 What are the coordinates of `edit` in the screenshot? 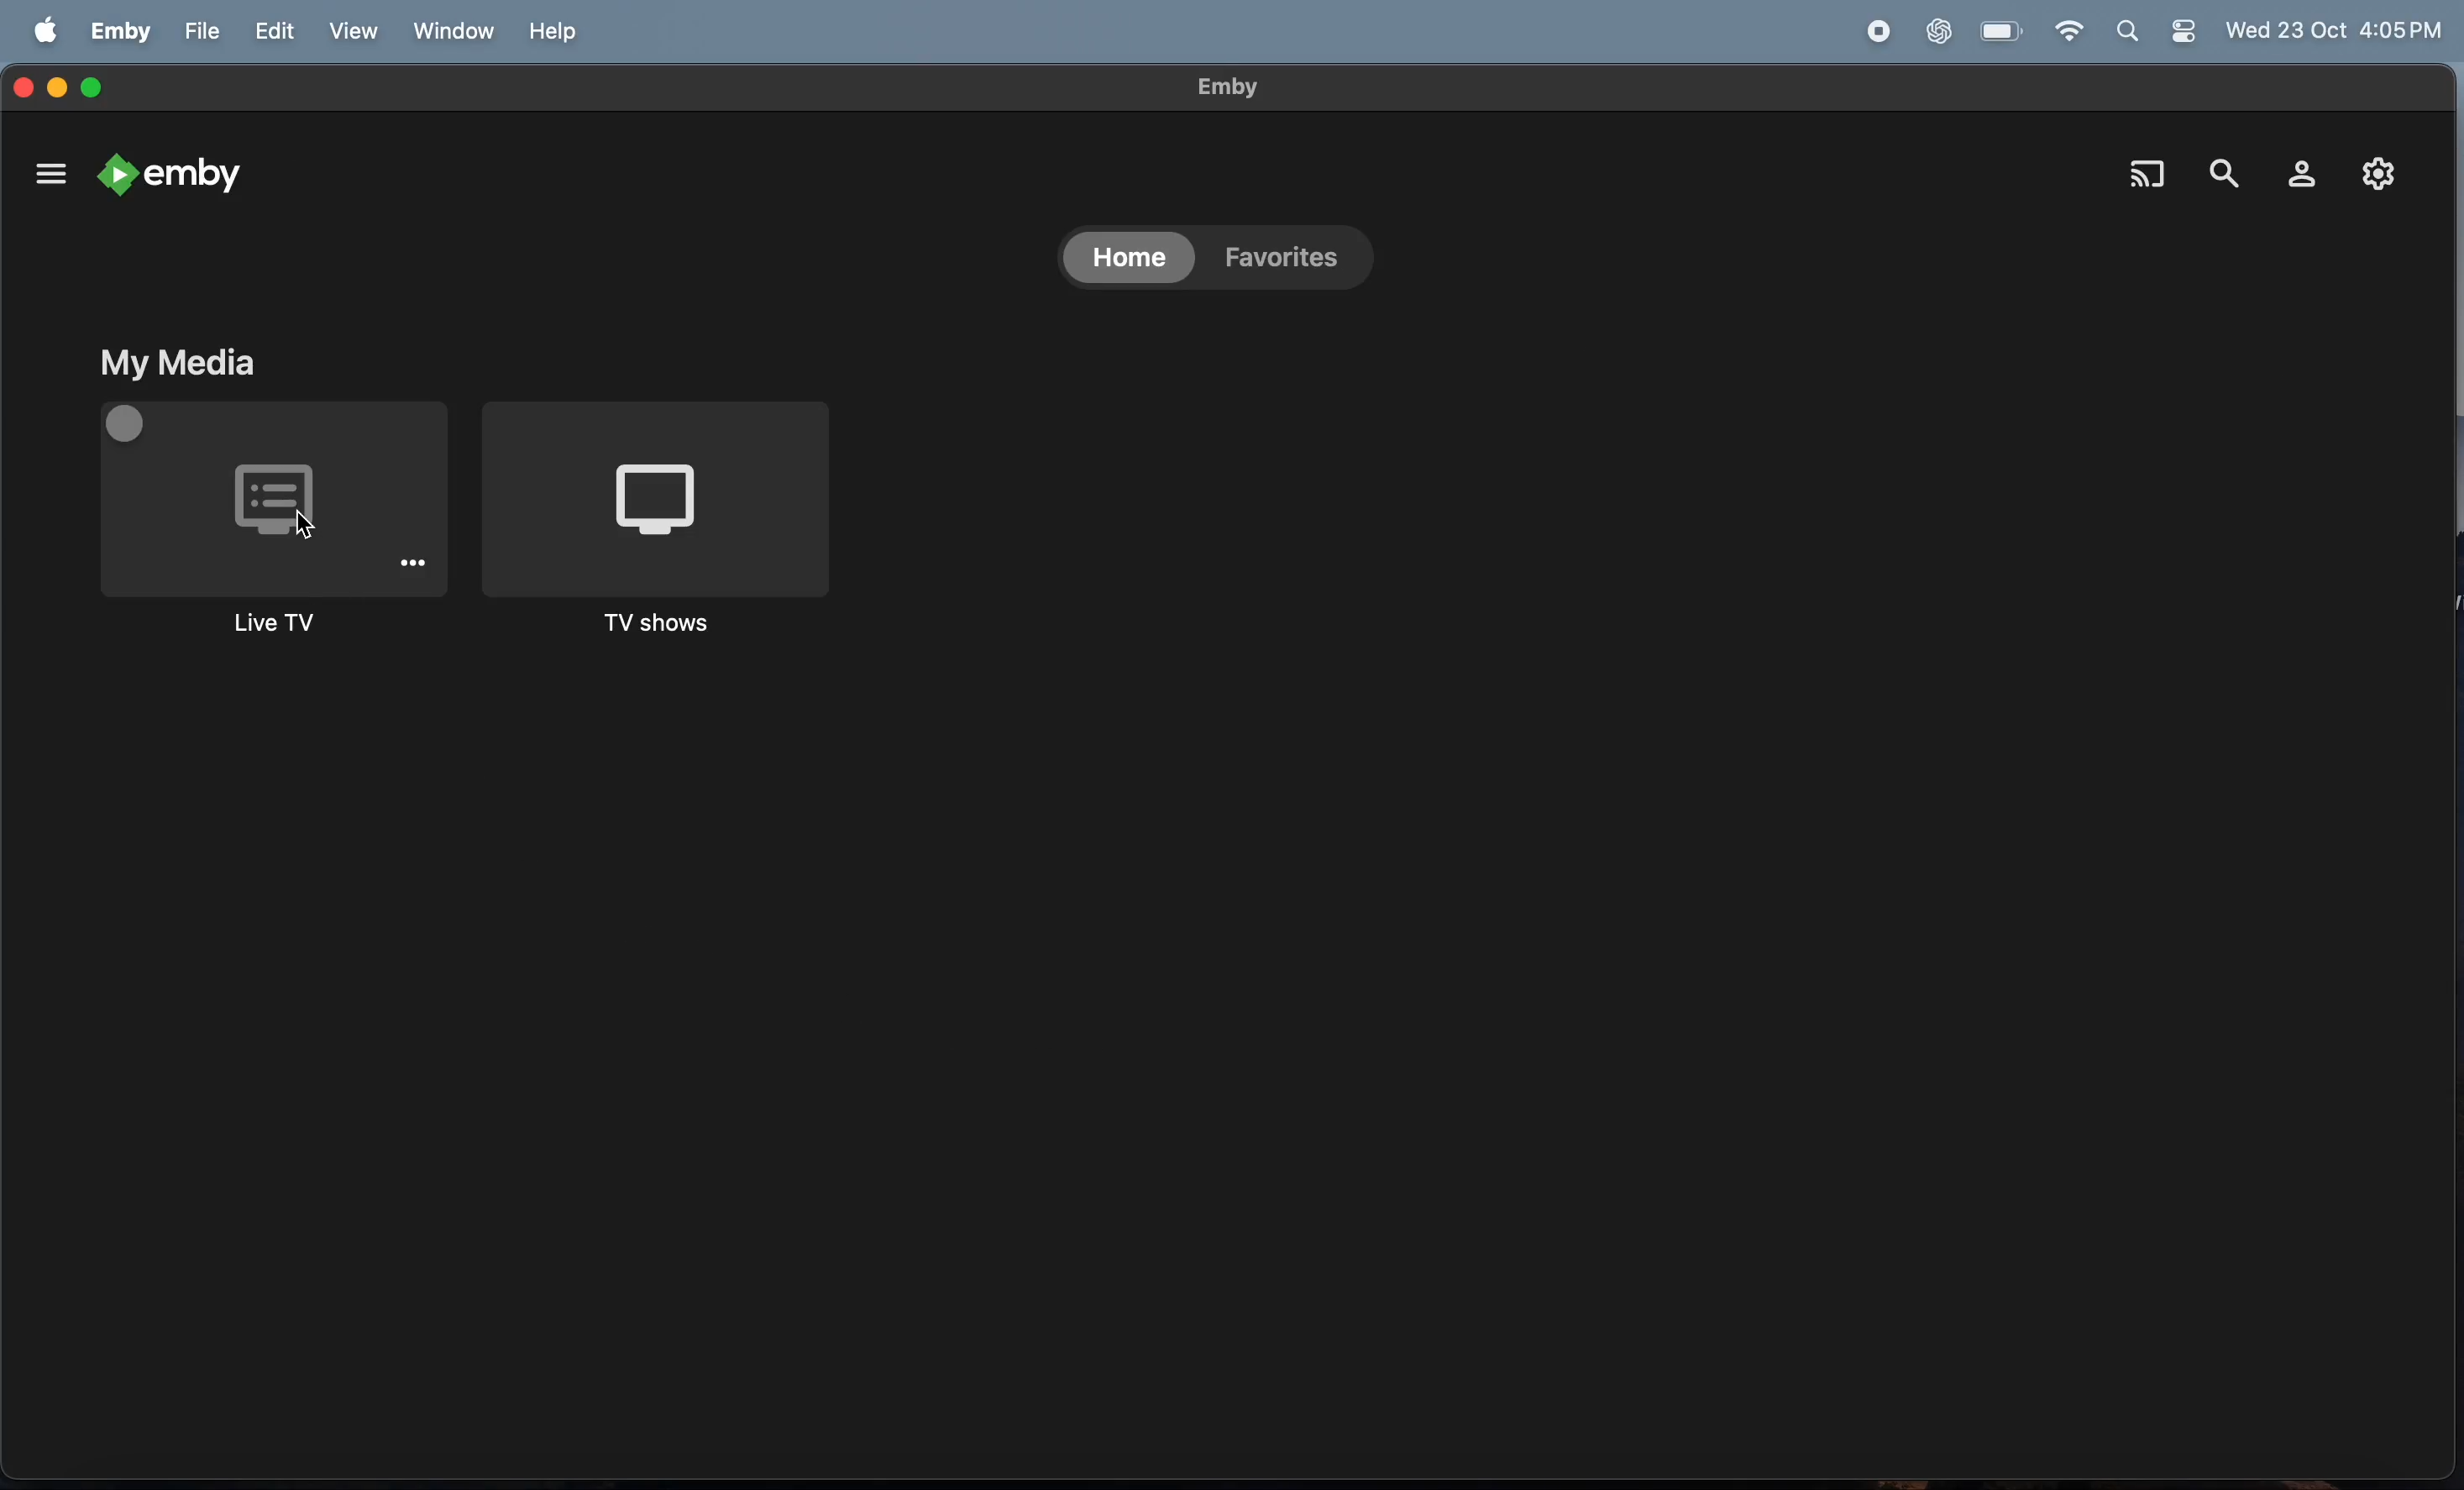 It's located at (273, 32).